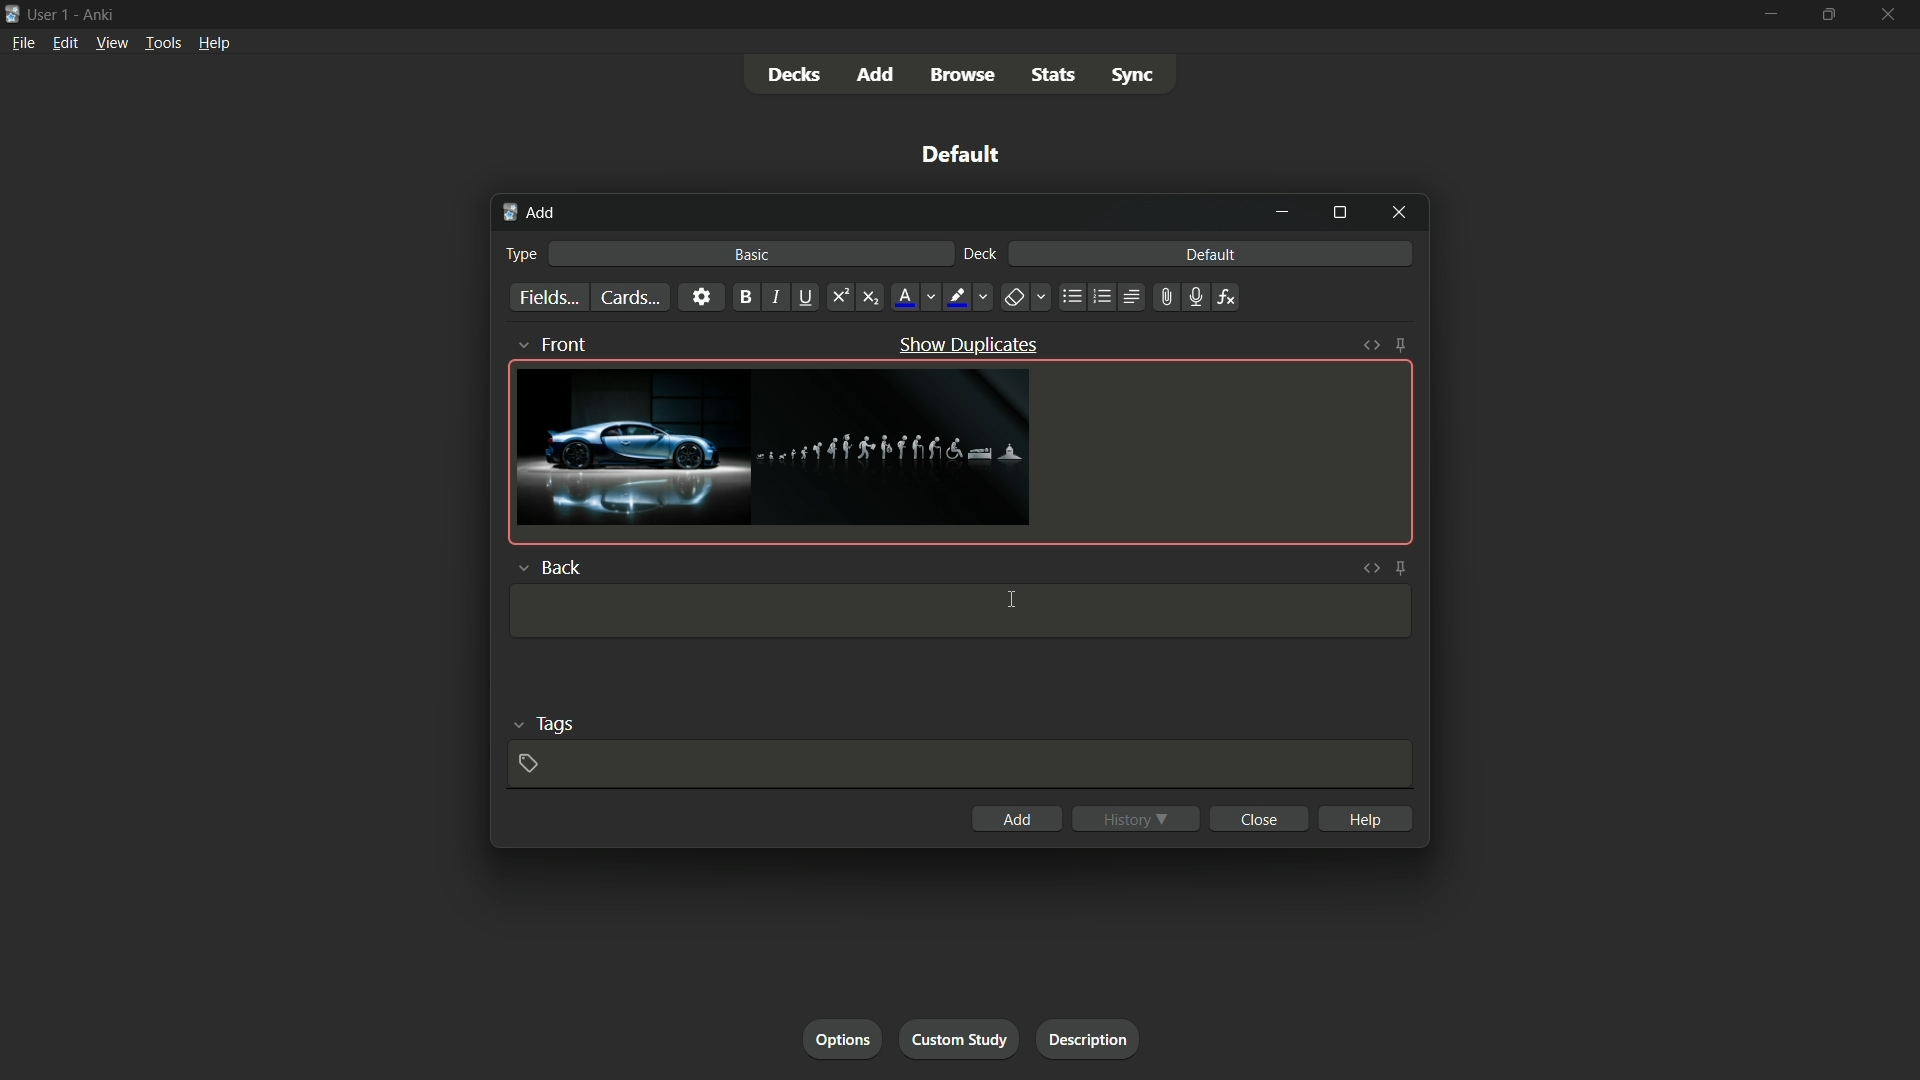  I want to click on supercript, so click(842, 296).